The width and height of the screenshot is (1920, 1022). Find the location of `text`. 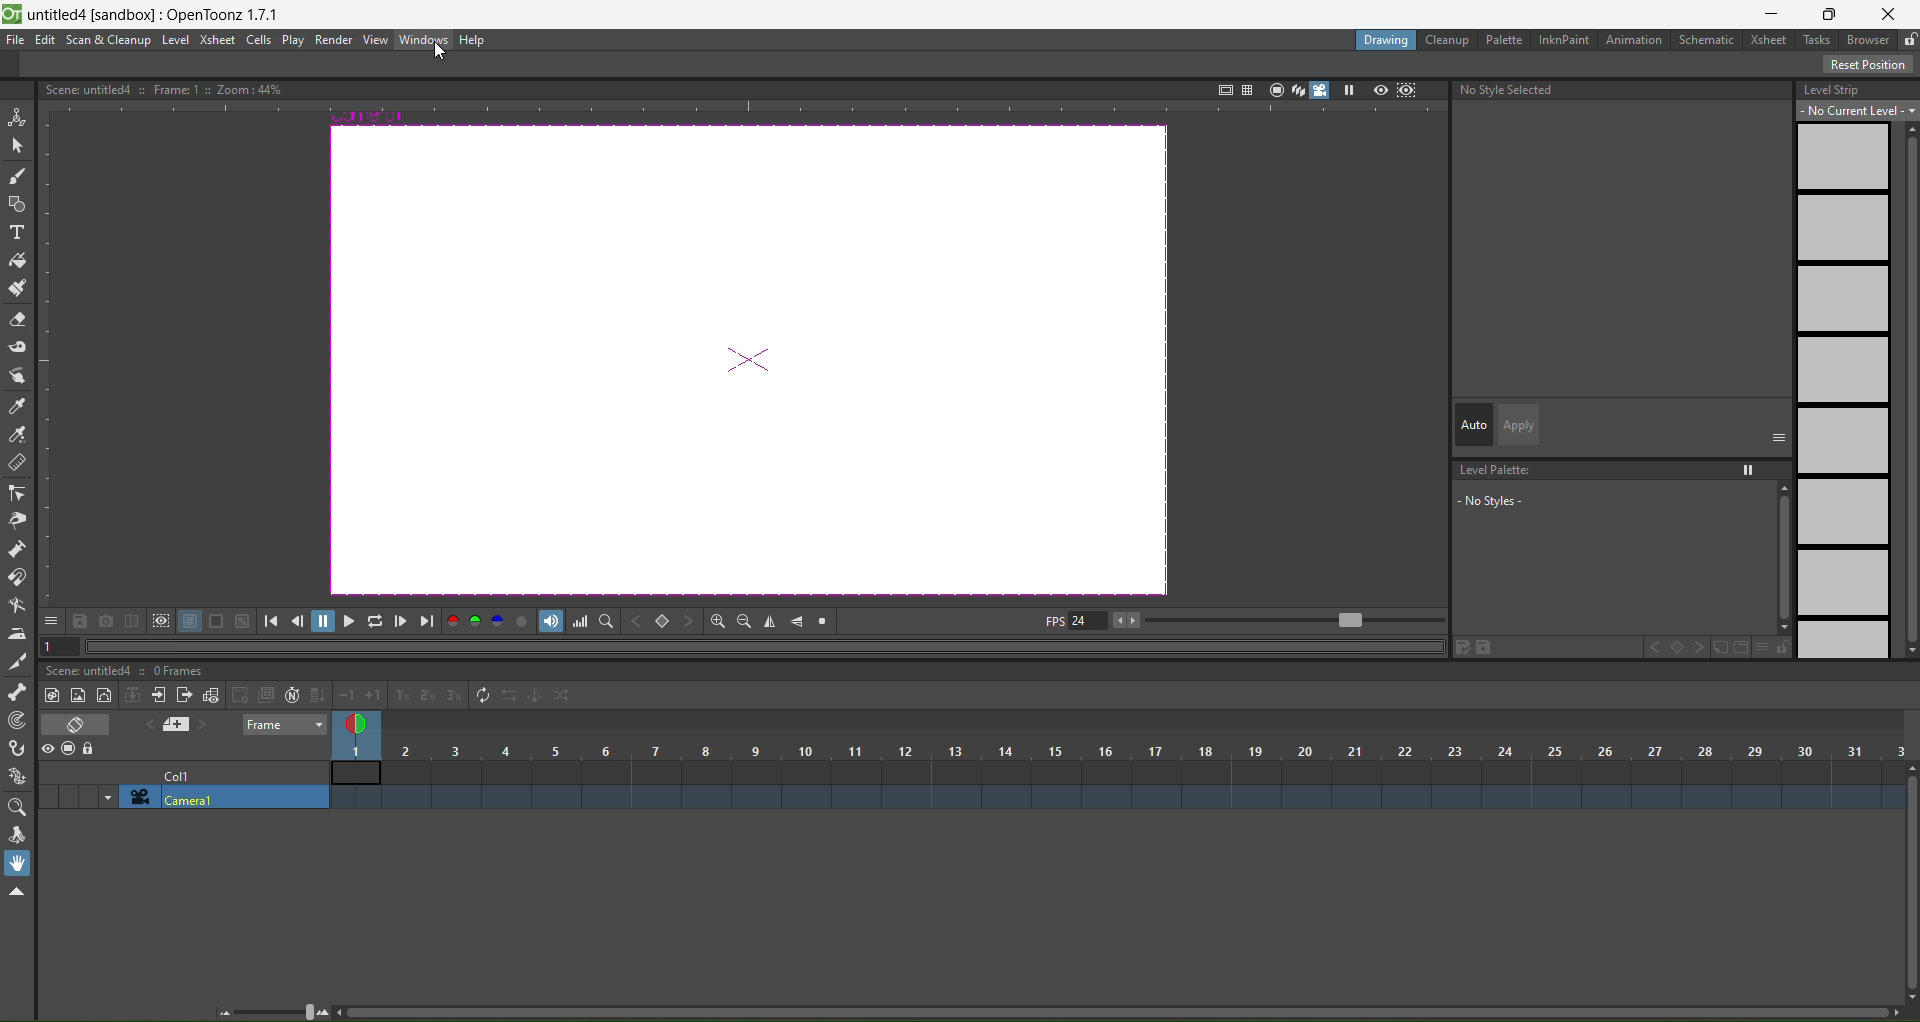

text is located at coordinates (162, 88).